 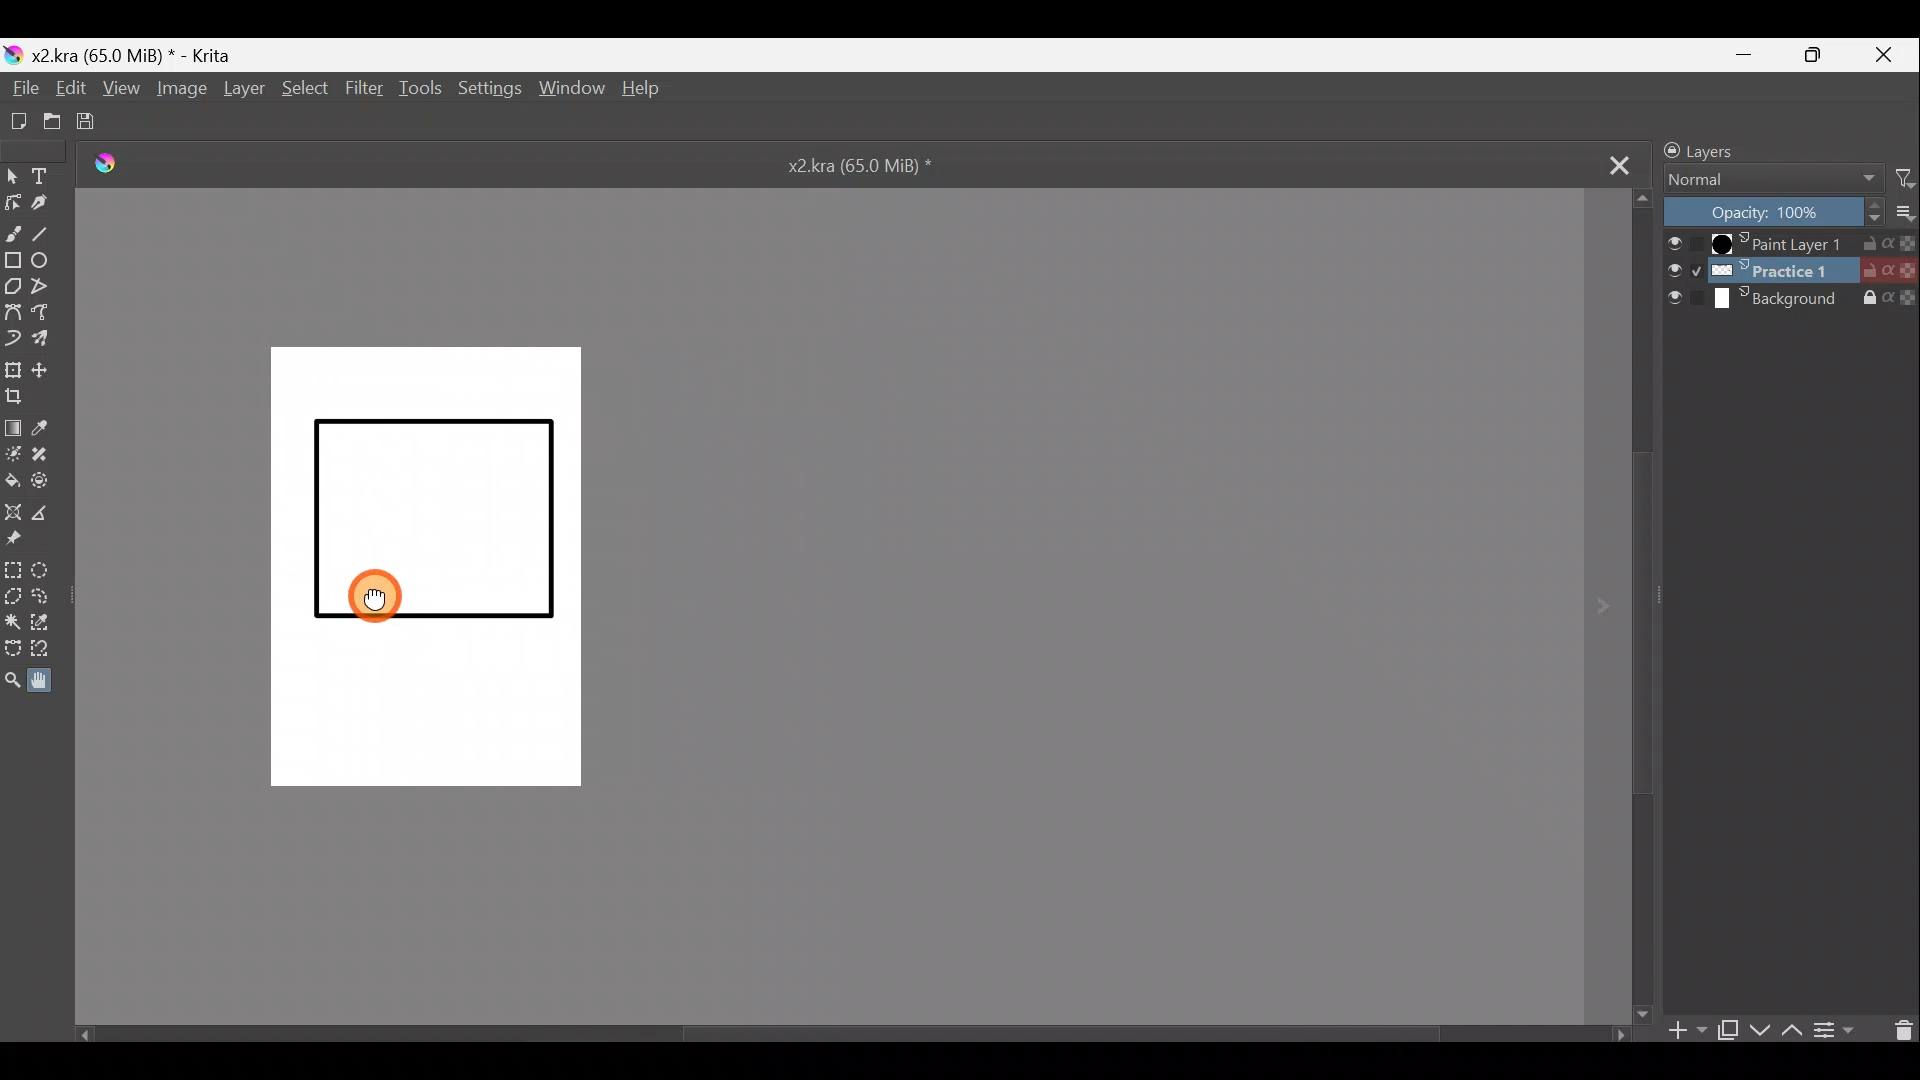 I want to click on Settings, so click(x=488, y=90).